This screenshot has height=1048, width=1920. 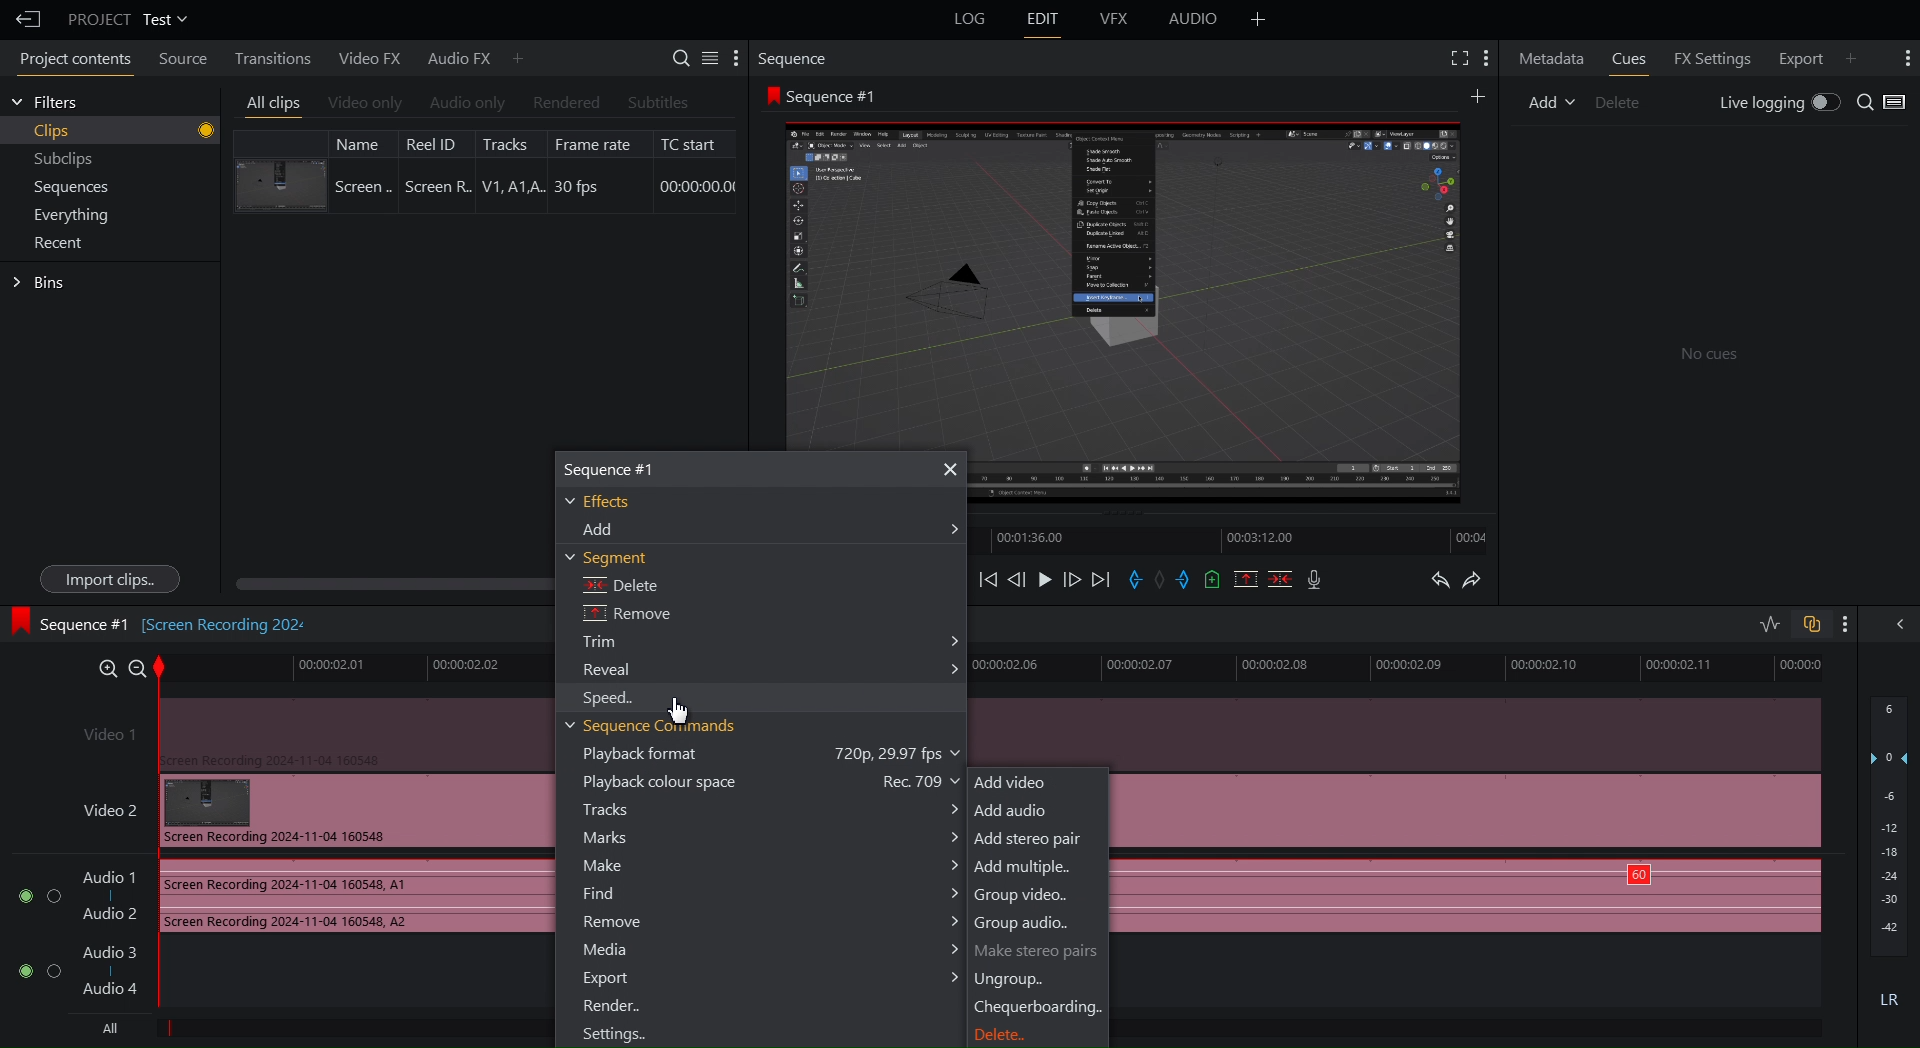 What do you see at coordinates (1790, 626) in the screenshot?
I see `Toggles` at bounding box center [1790, 626].